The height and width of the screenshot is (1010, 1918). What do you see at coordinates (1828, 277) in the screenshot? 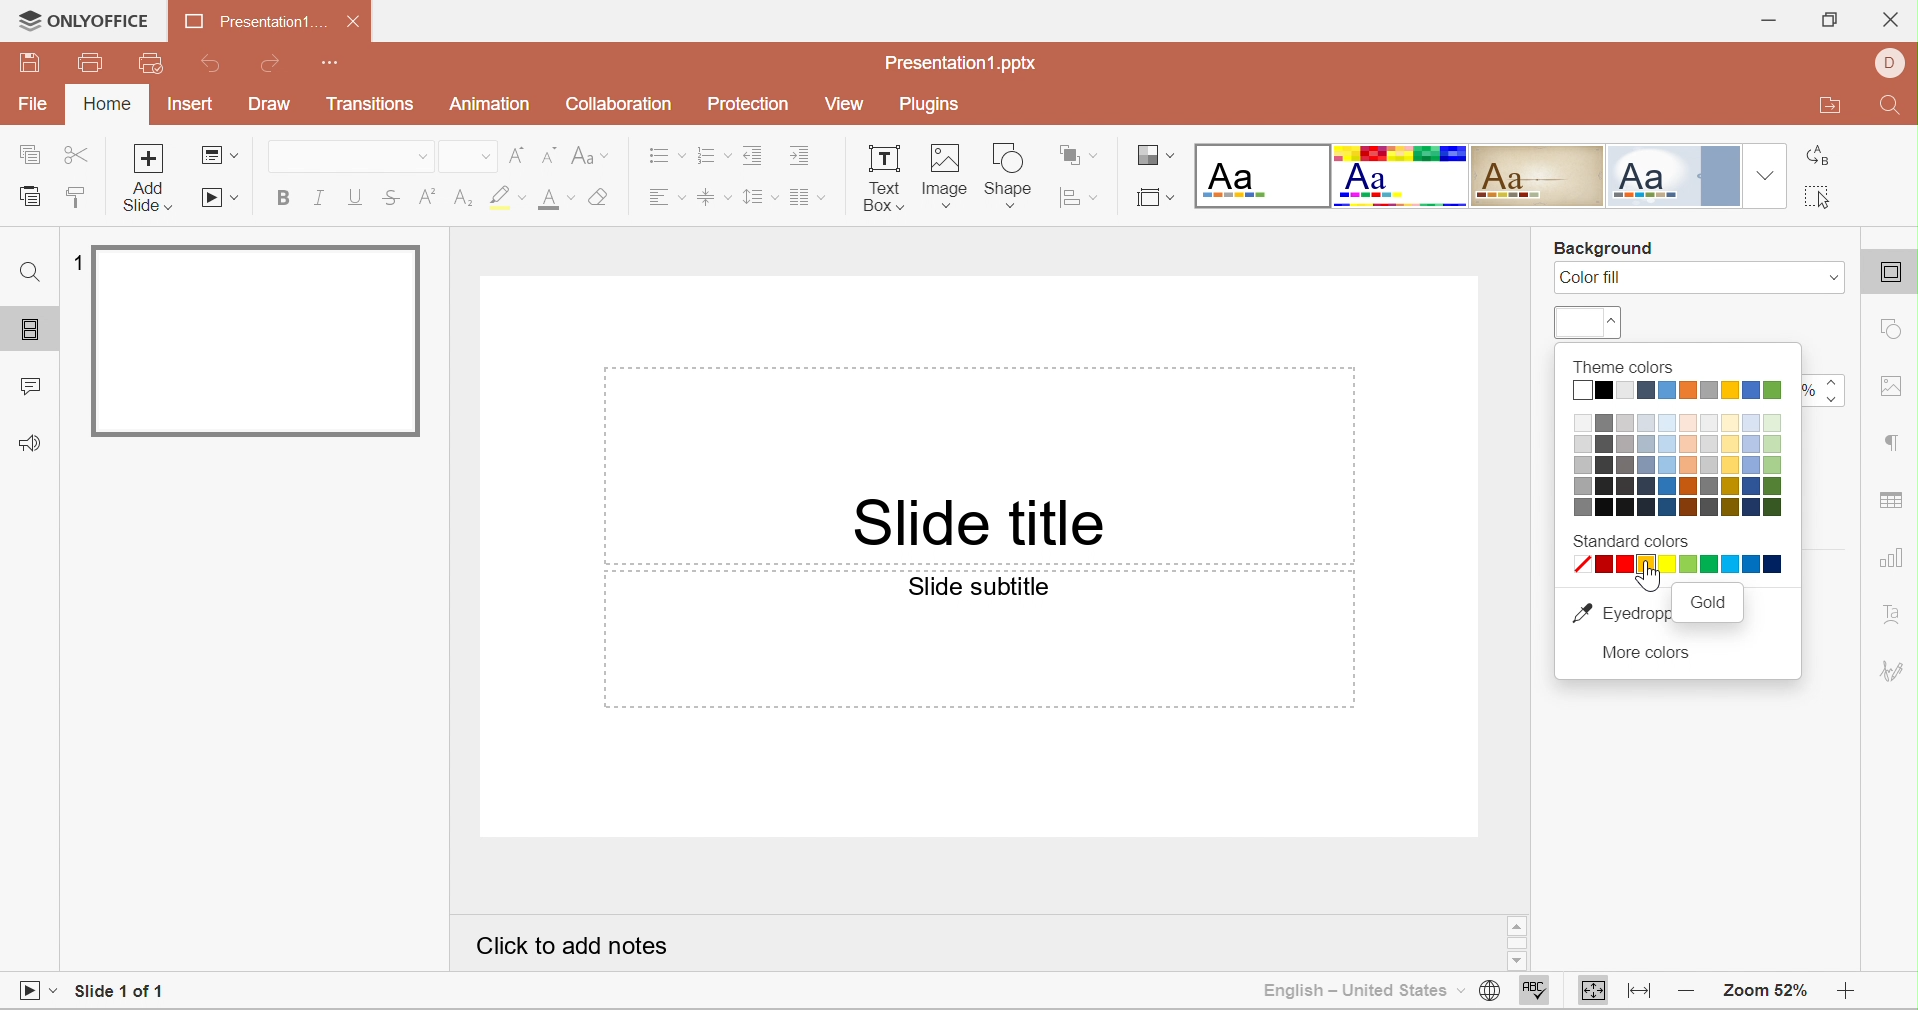
I see `Drop Dwon` at bounding box center [1828, 277].